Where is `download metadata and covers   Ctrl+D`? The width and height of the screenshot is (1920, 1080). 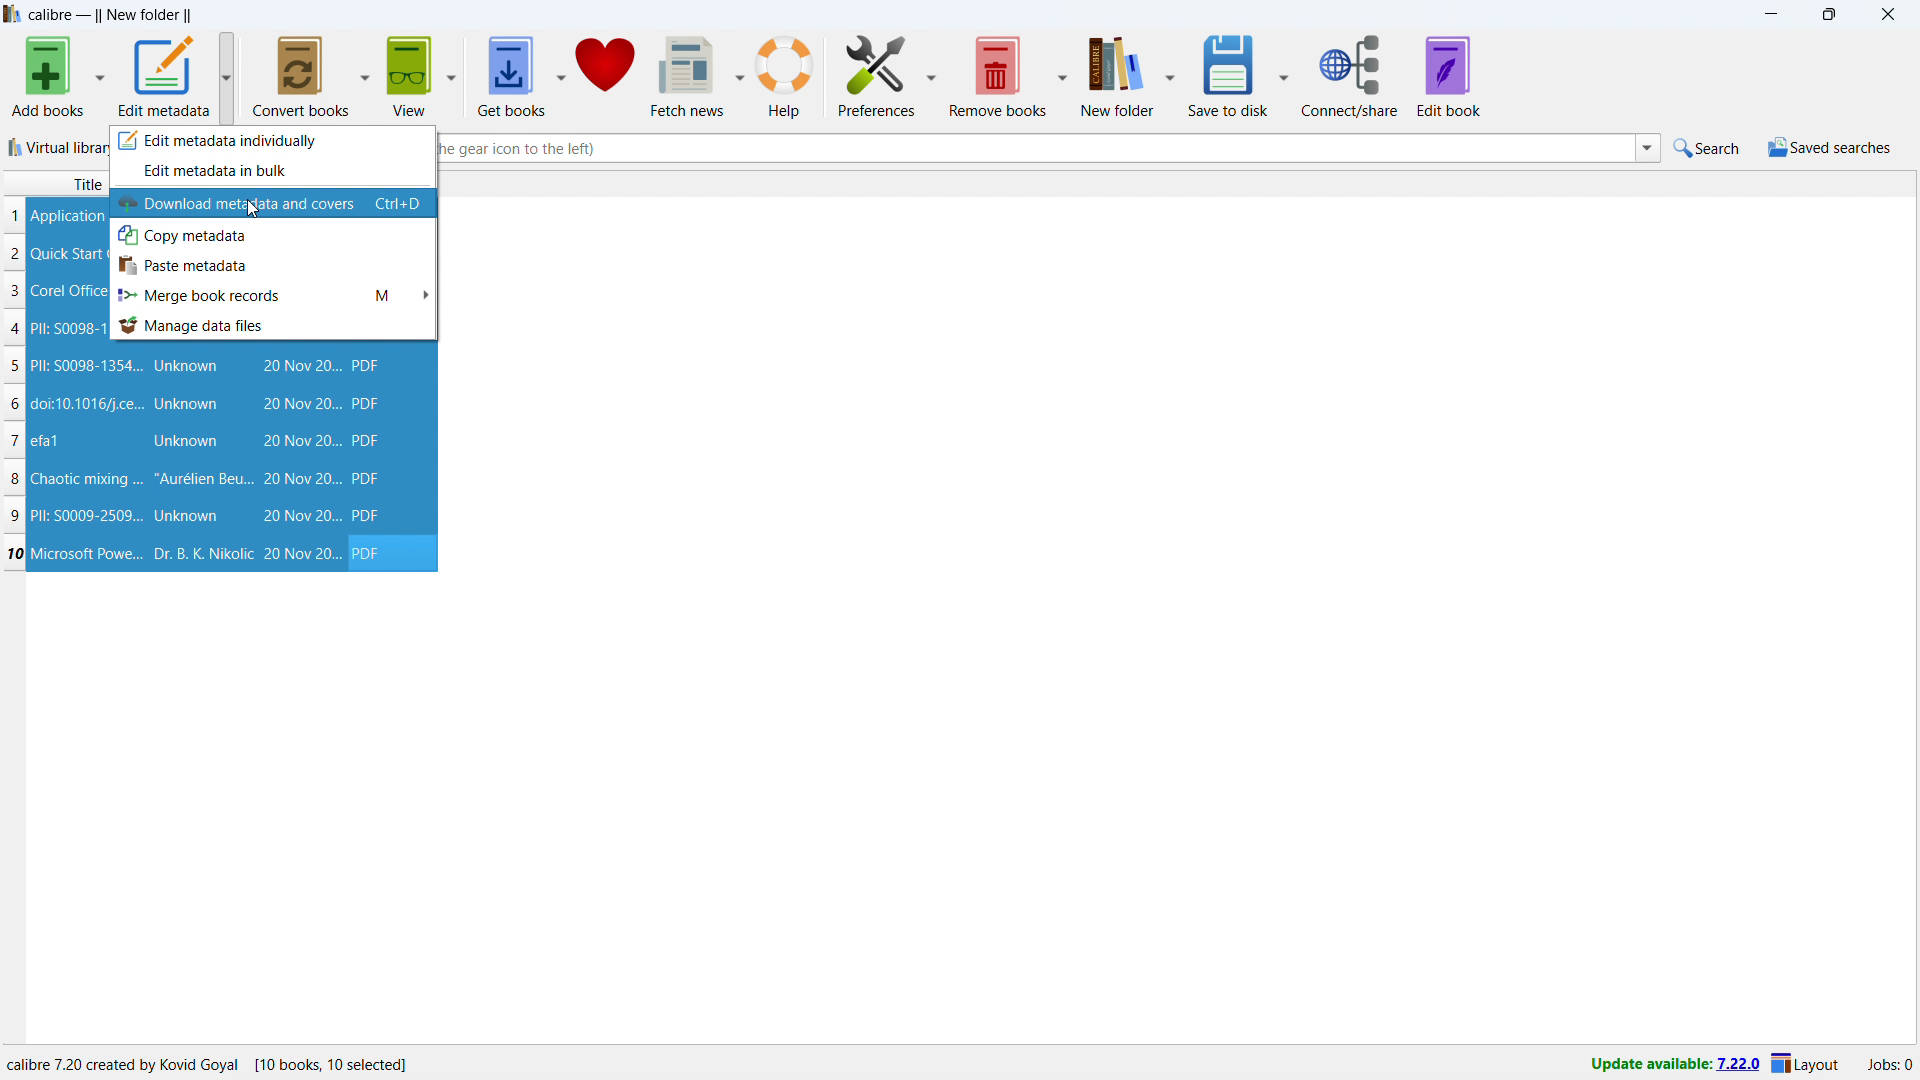
download metadata and covers   Ctrl+D is located at coordinates (273, 203).